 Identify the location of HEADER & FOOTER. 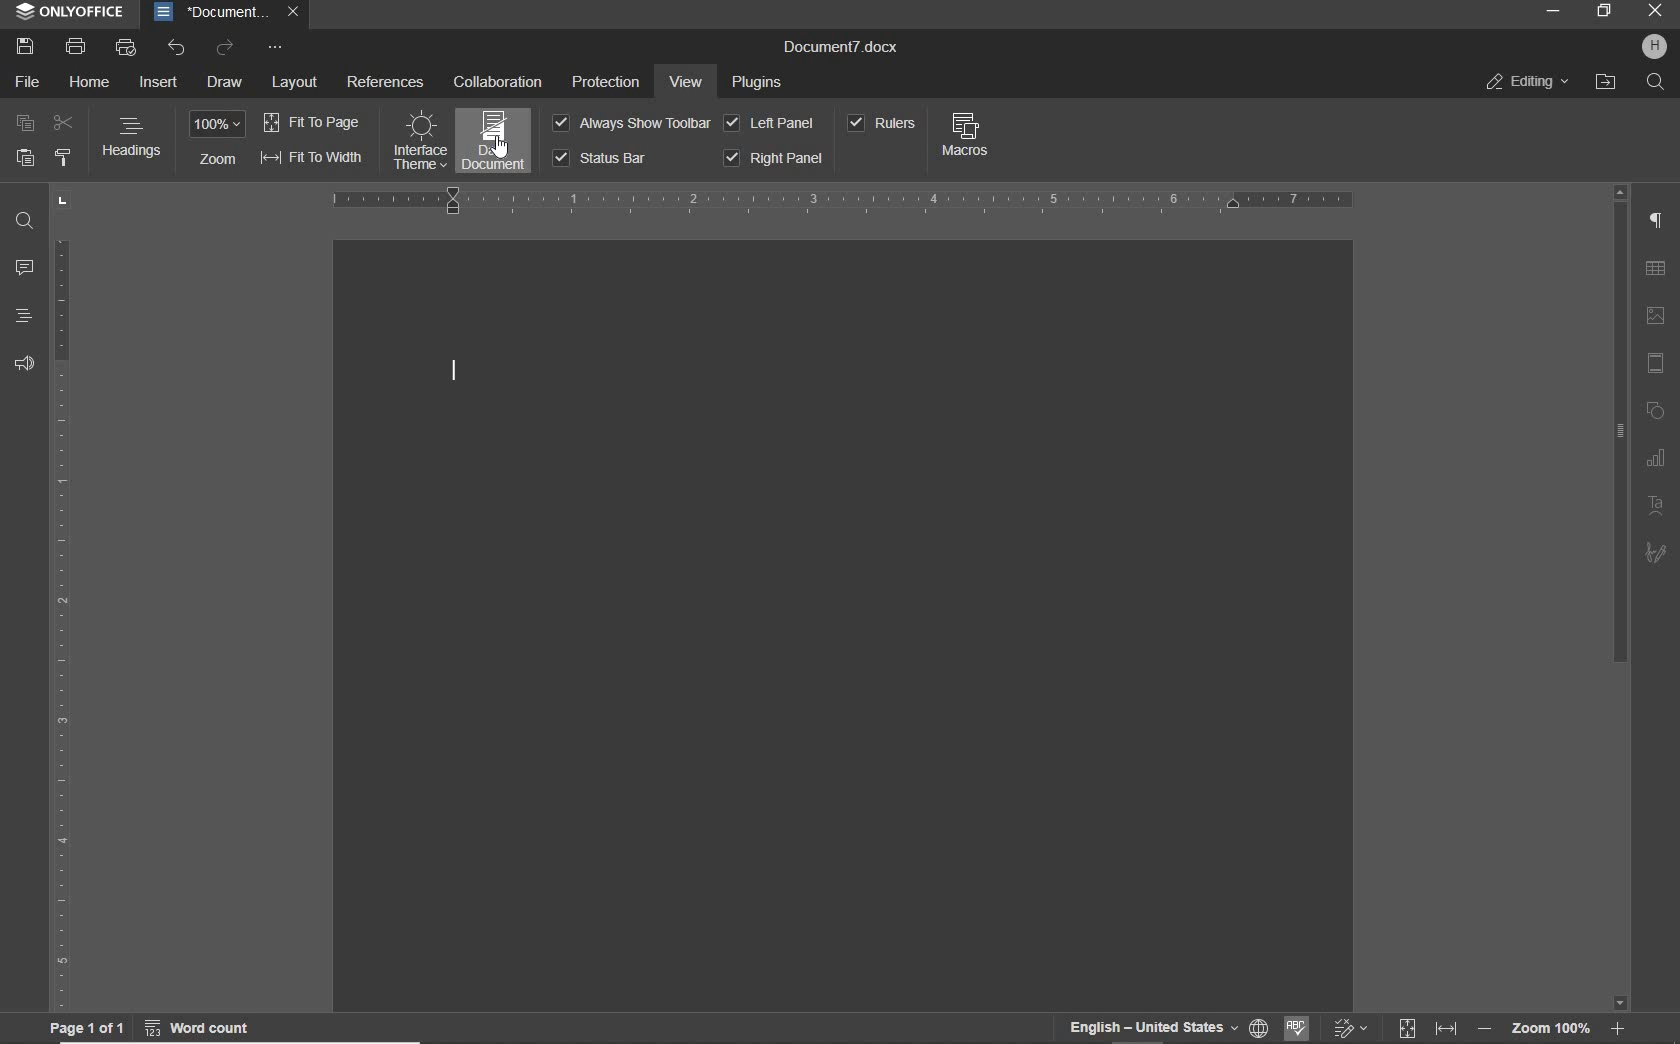
(1656, 362).